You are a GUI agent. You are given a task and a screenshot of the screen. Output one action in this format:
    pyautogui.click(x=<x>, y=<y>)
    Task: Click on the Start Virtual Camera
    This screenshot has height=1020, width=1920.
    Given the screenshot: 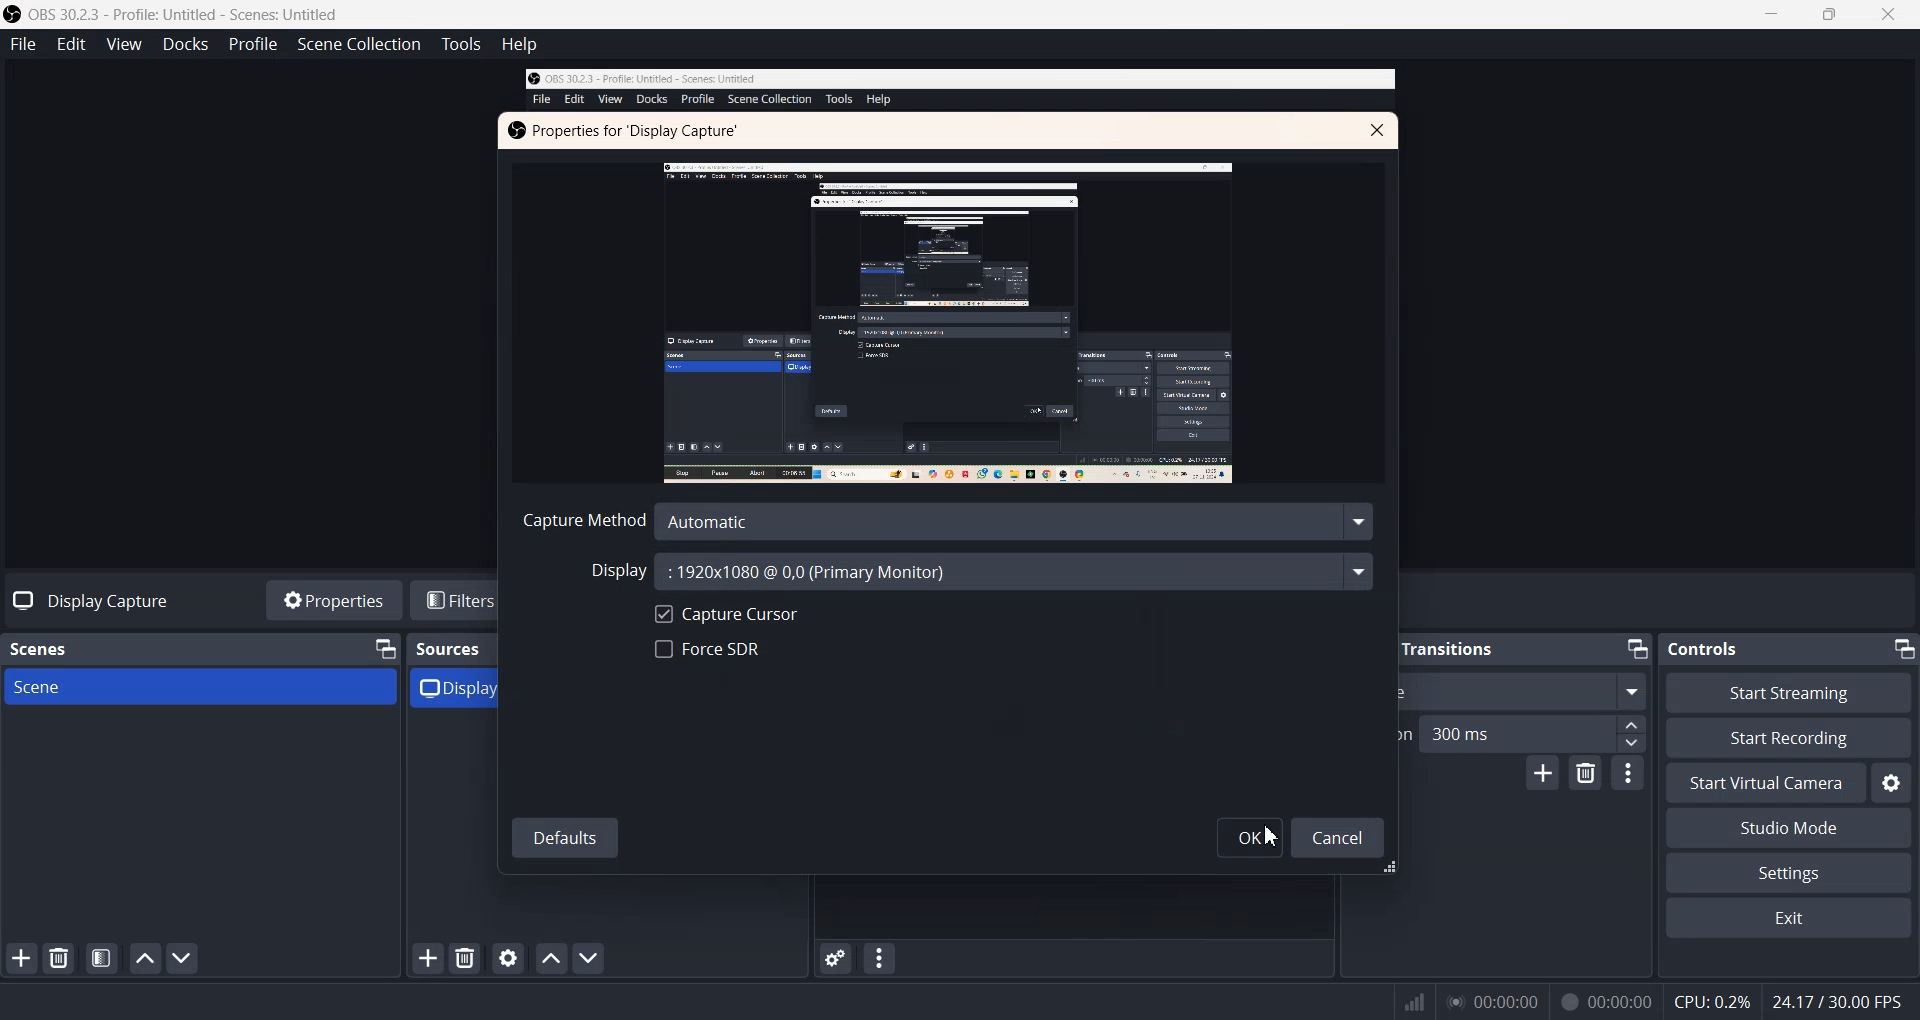 What is the action you would take?
    pyautogui.click(x=1765, y=783)
    